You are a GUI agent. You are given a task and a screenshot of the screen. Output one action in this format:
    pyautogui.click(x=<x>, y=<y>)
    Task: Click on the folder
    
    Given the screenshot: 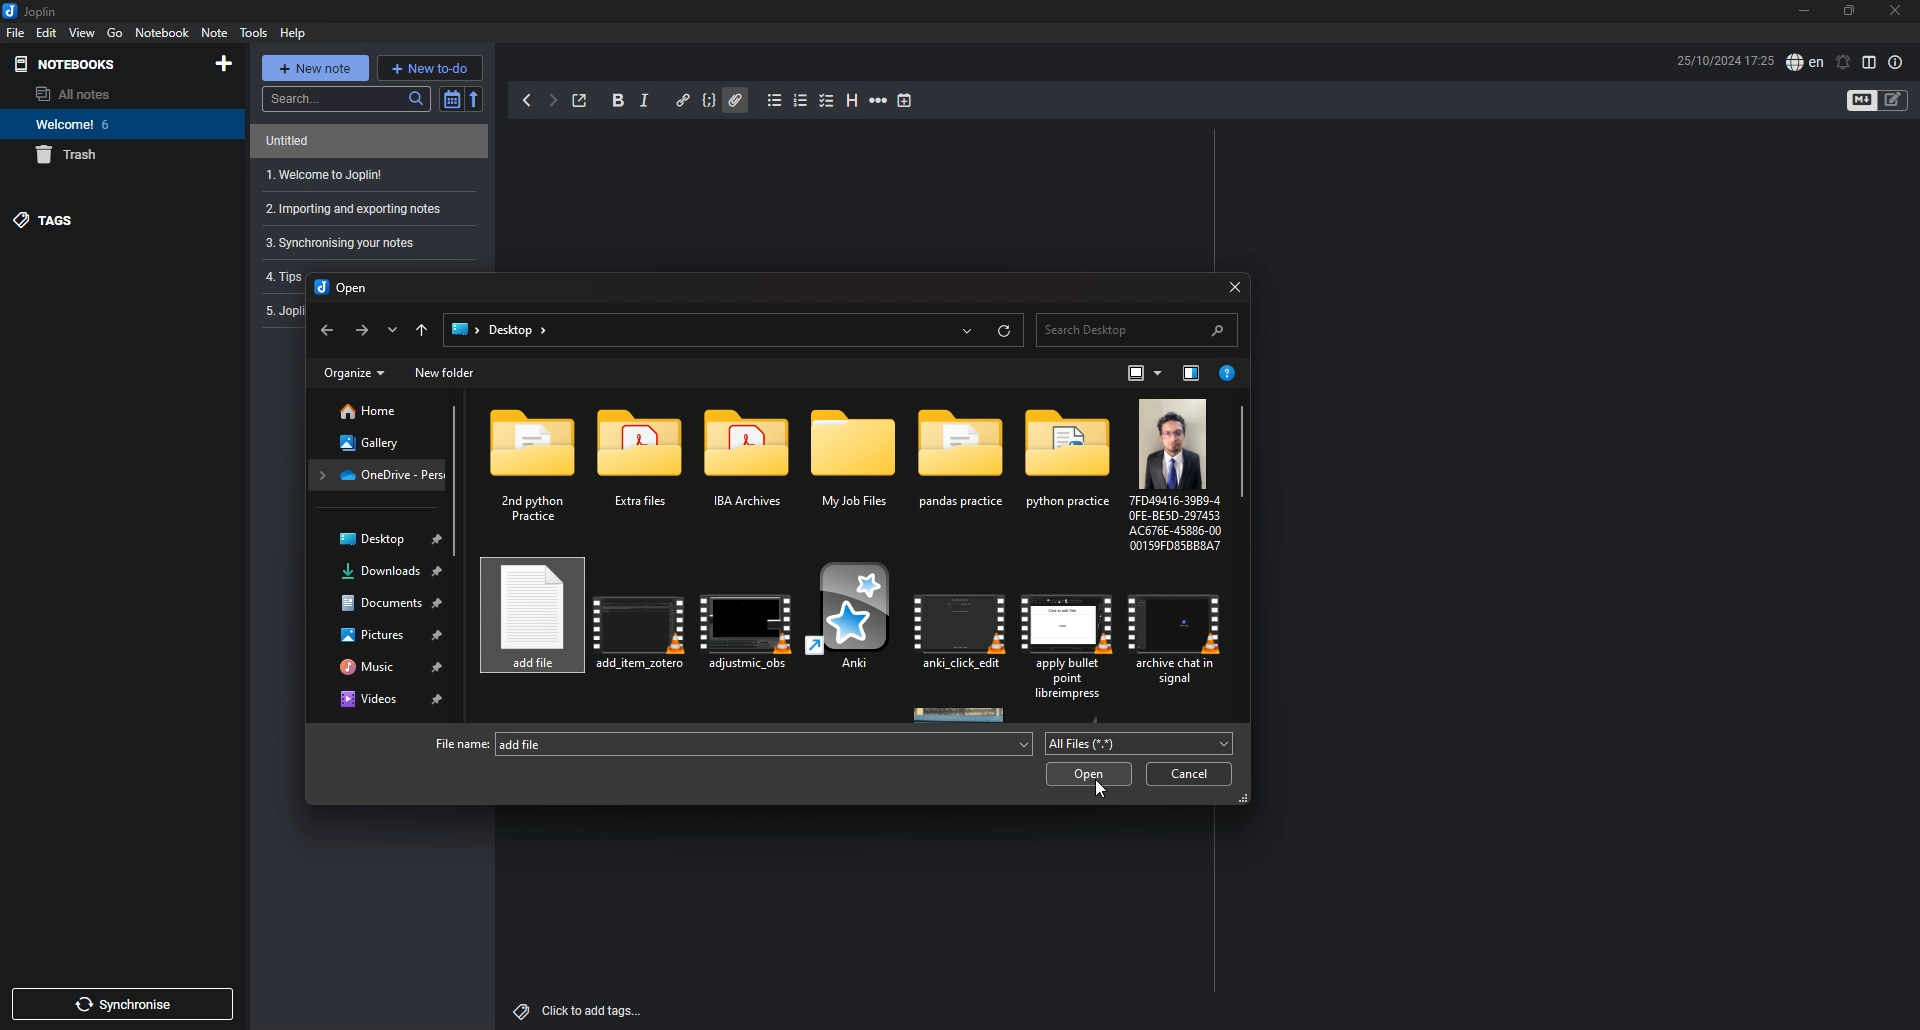 What is the action you would take?
    pyautogui.click(x=856, y=469)
    